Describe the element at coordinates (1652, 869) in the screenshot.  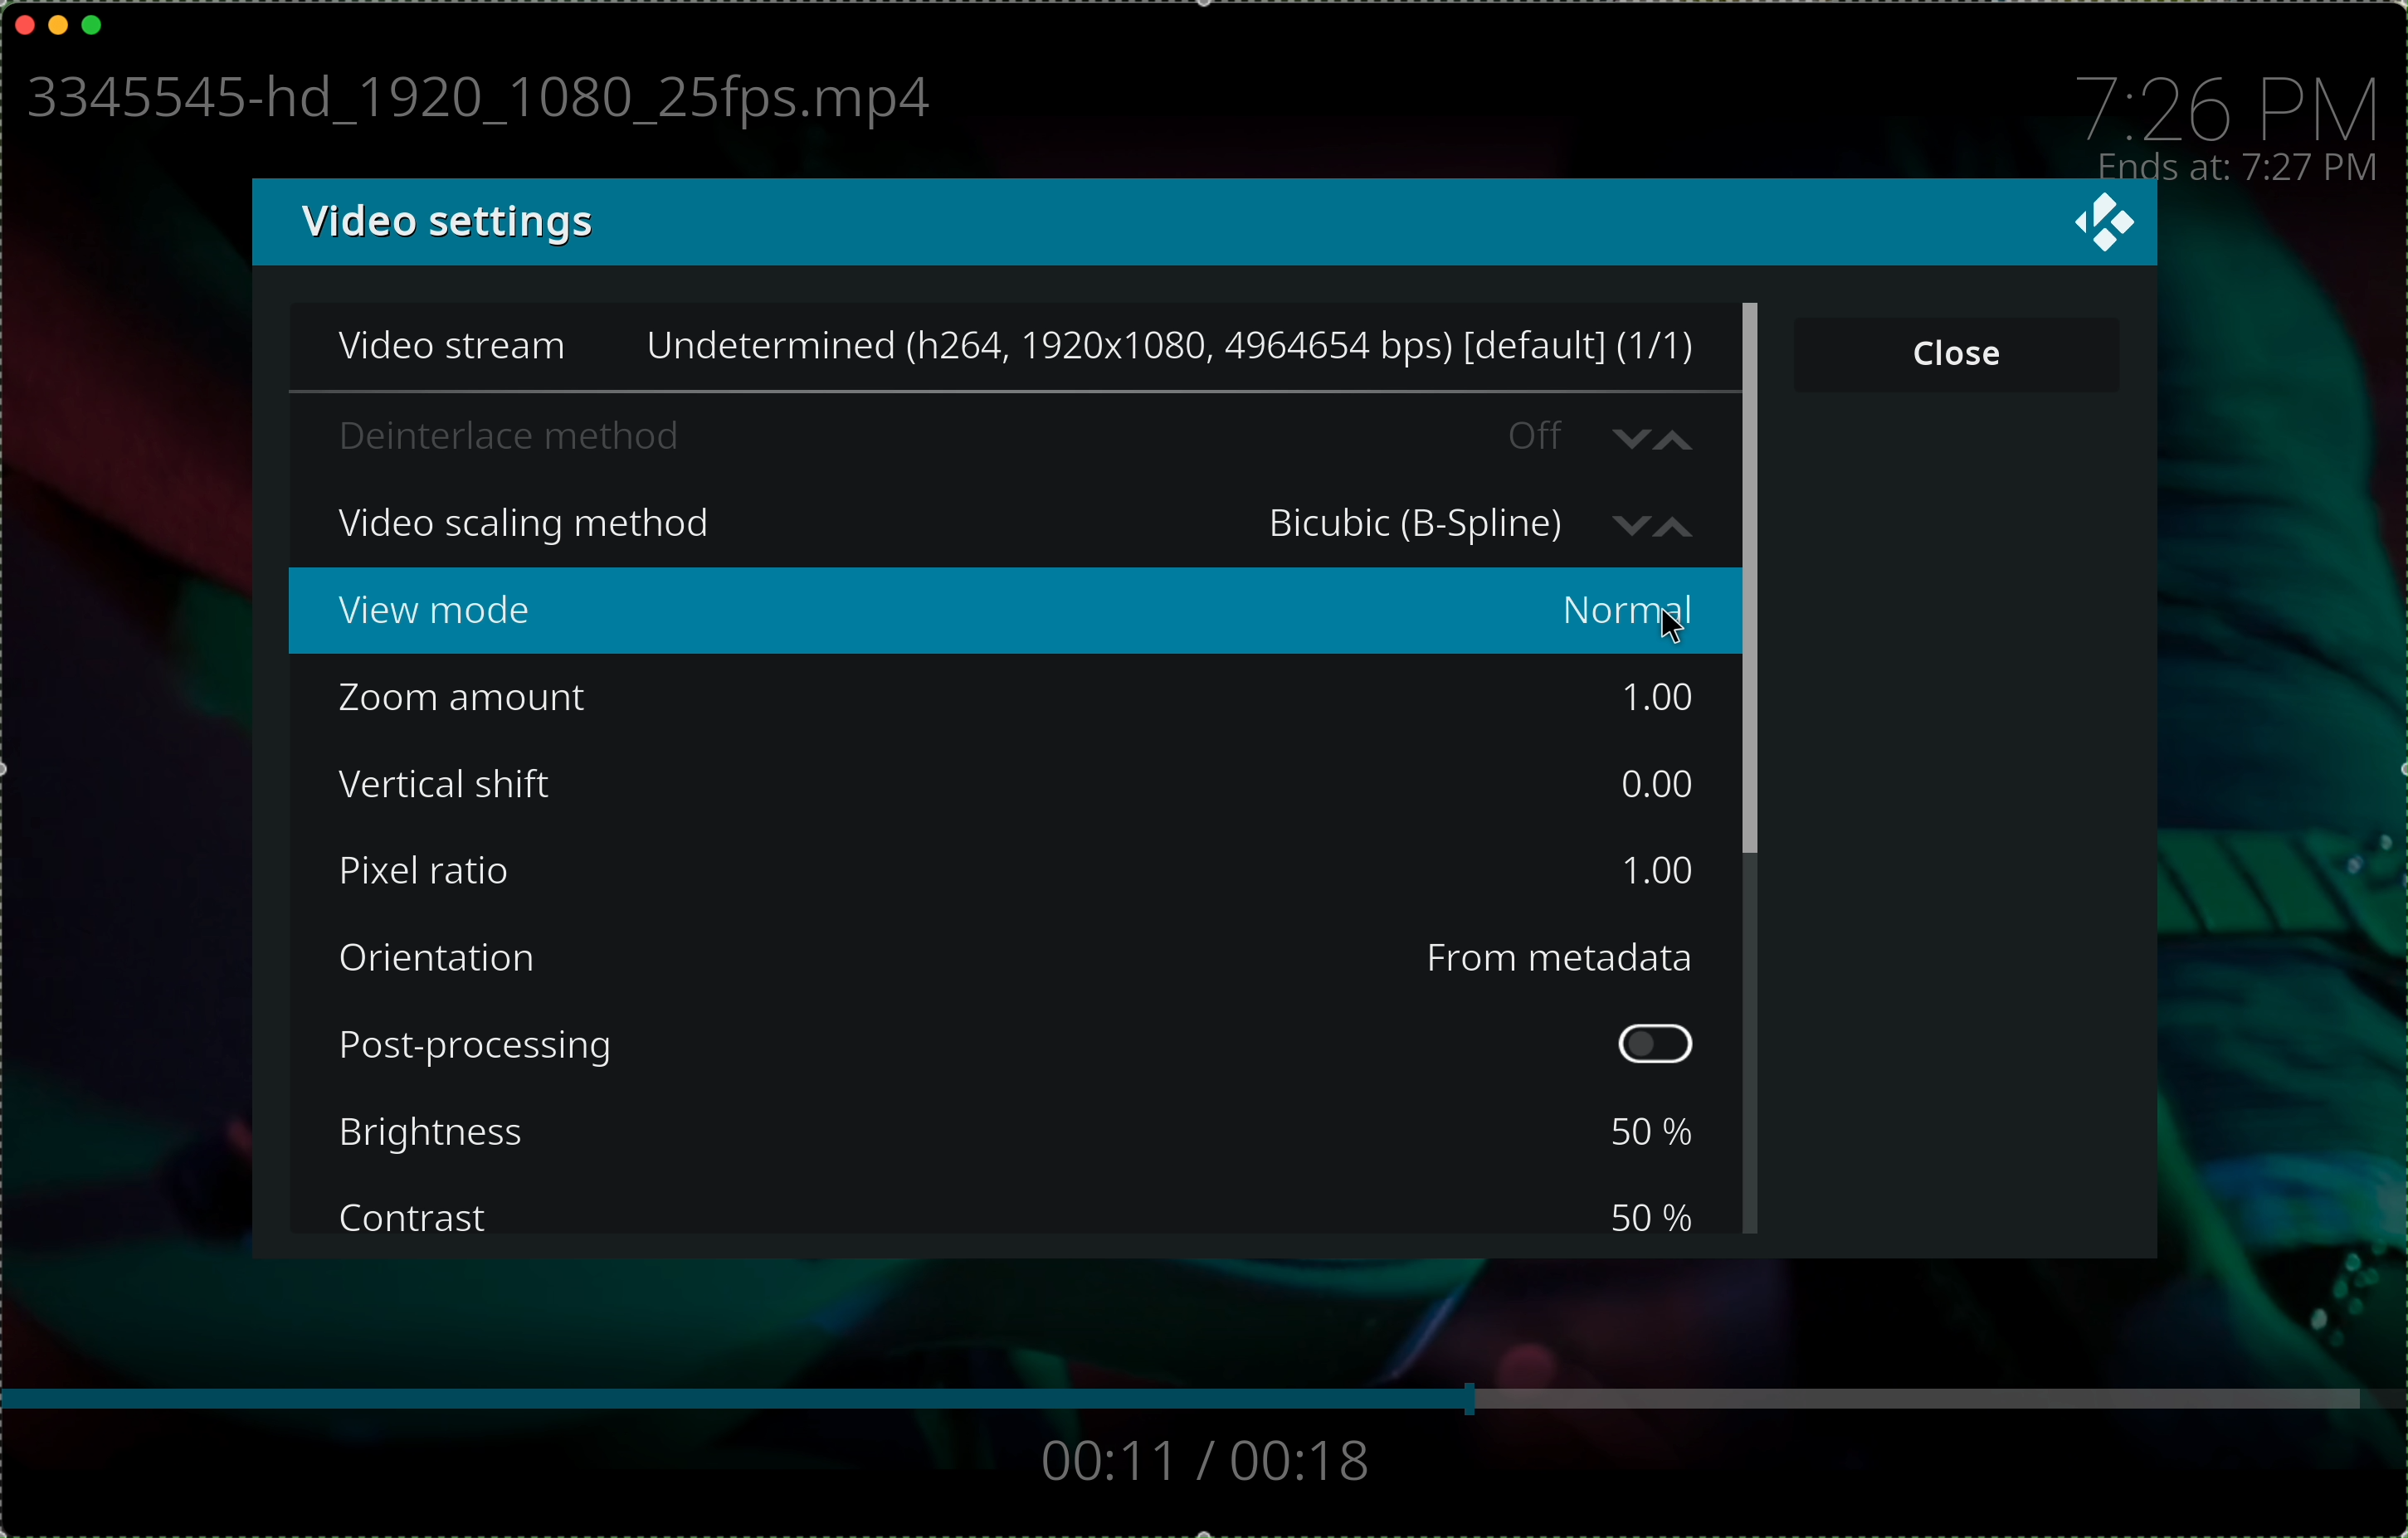
I see `1.00` at that location.